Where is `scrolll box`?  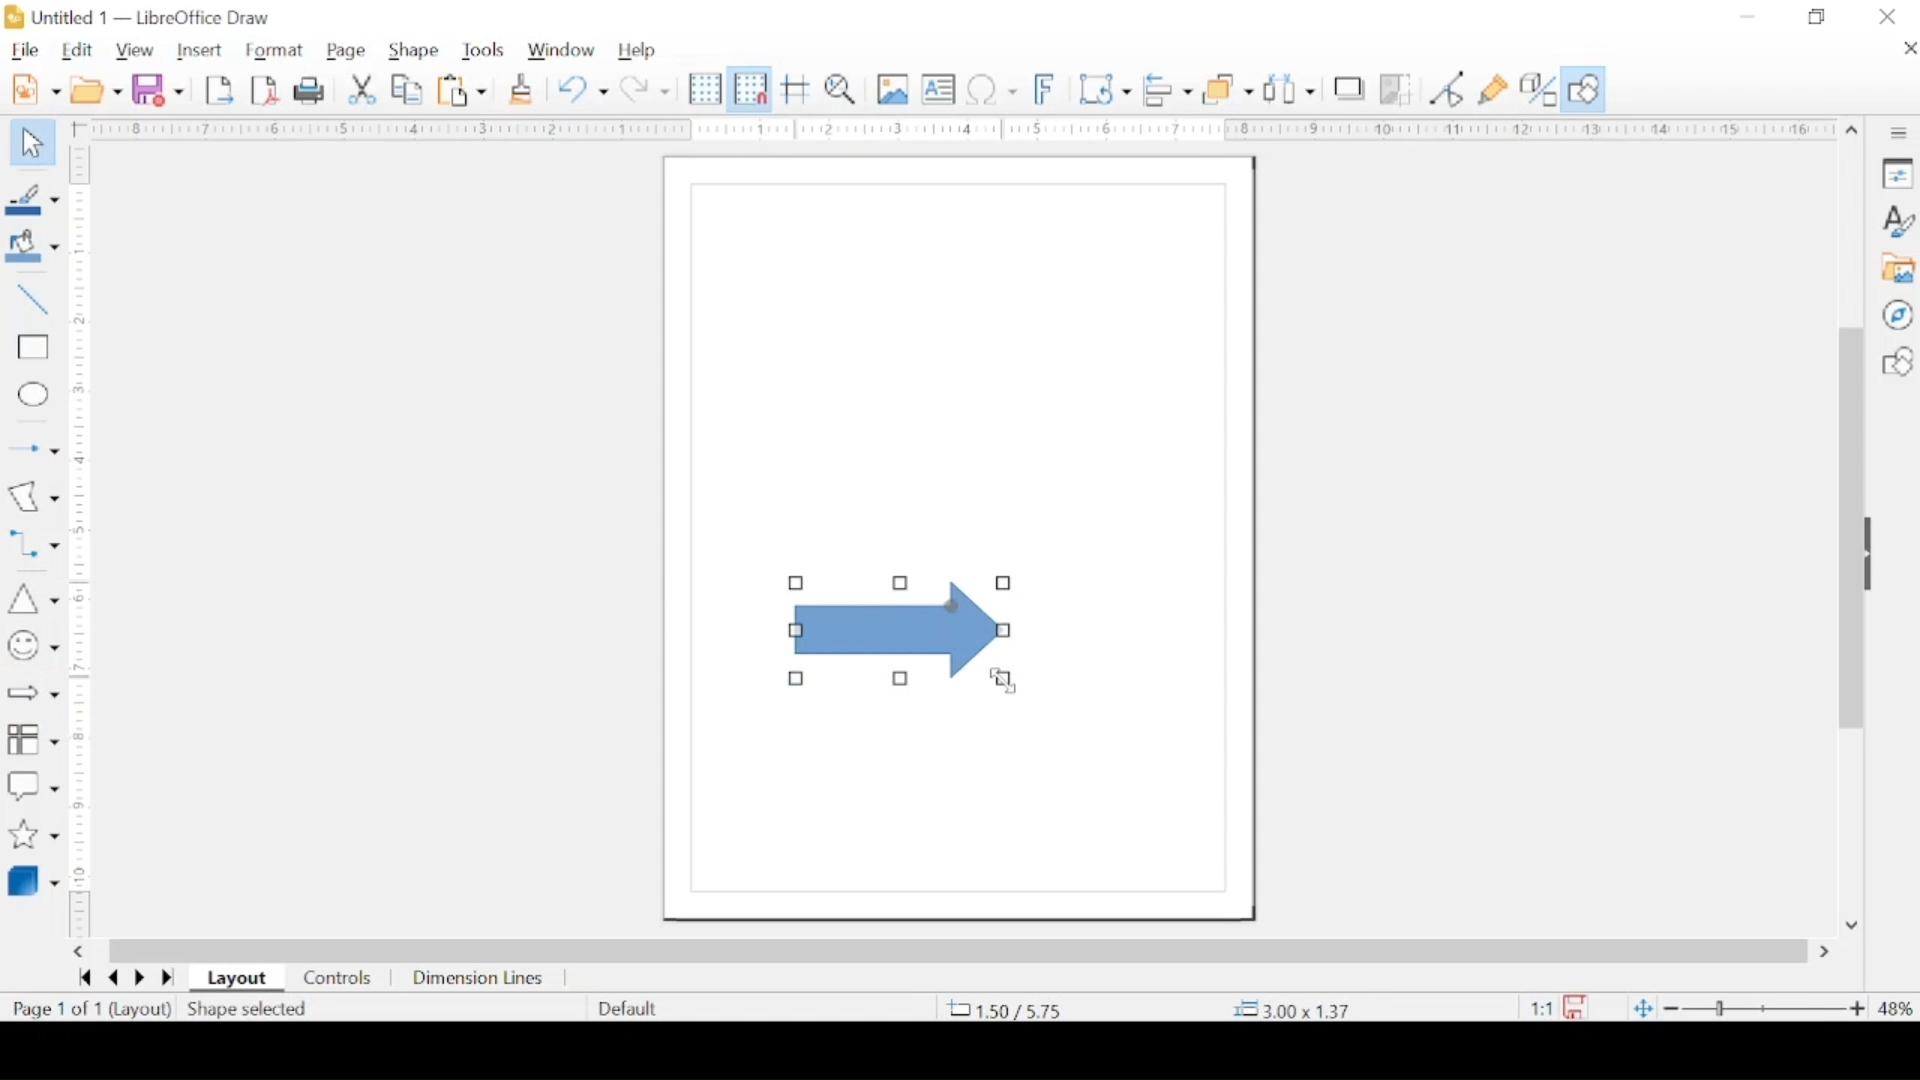
scrolll box is located at coordinates (1848, 526).